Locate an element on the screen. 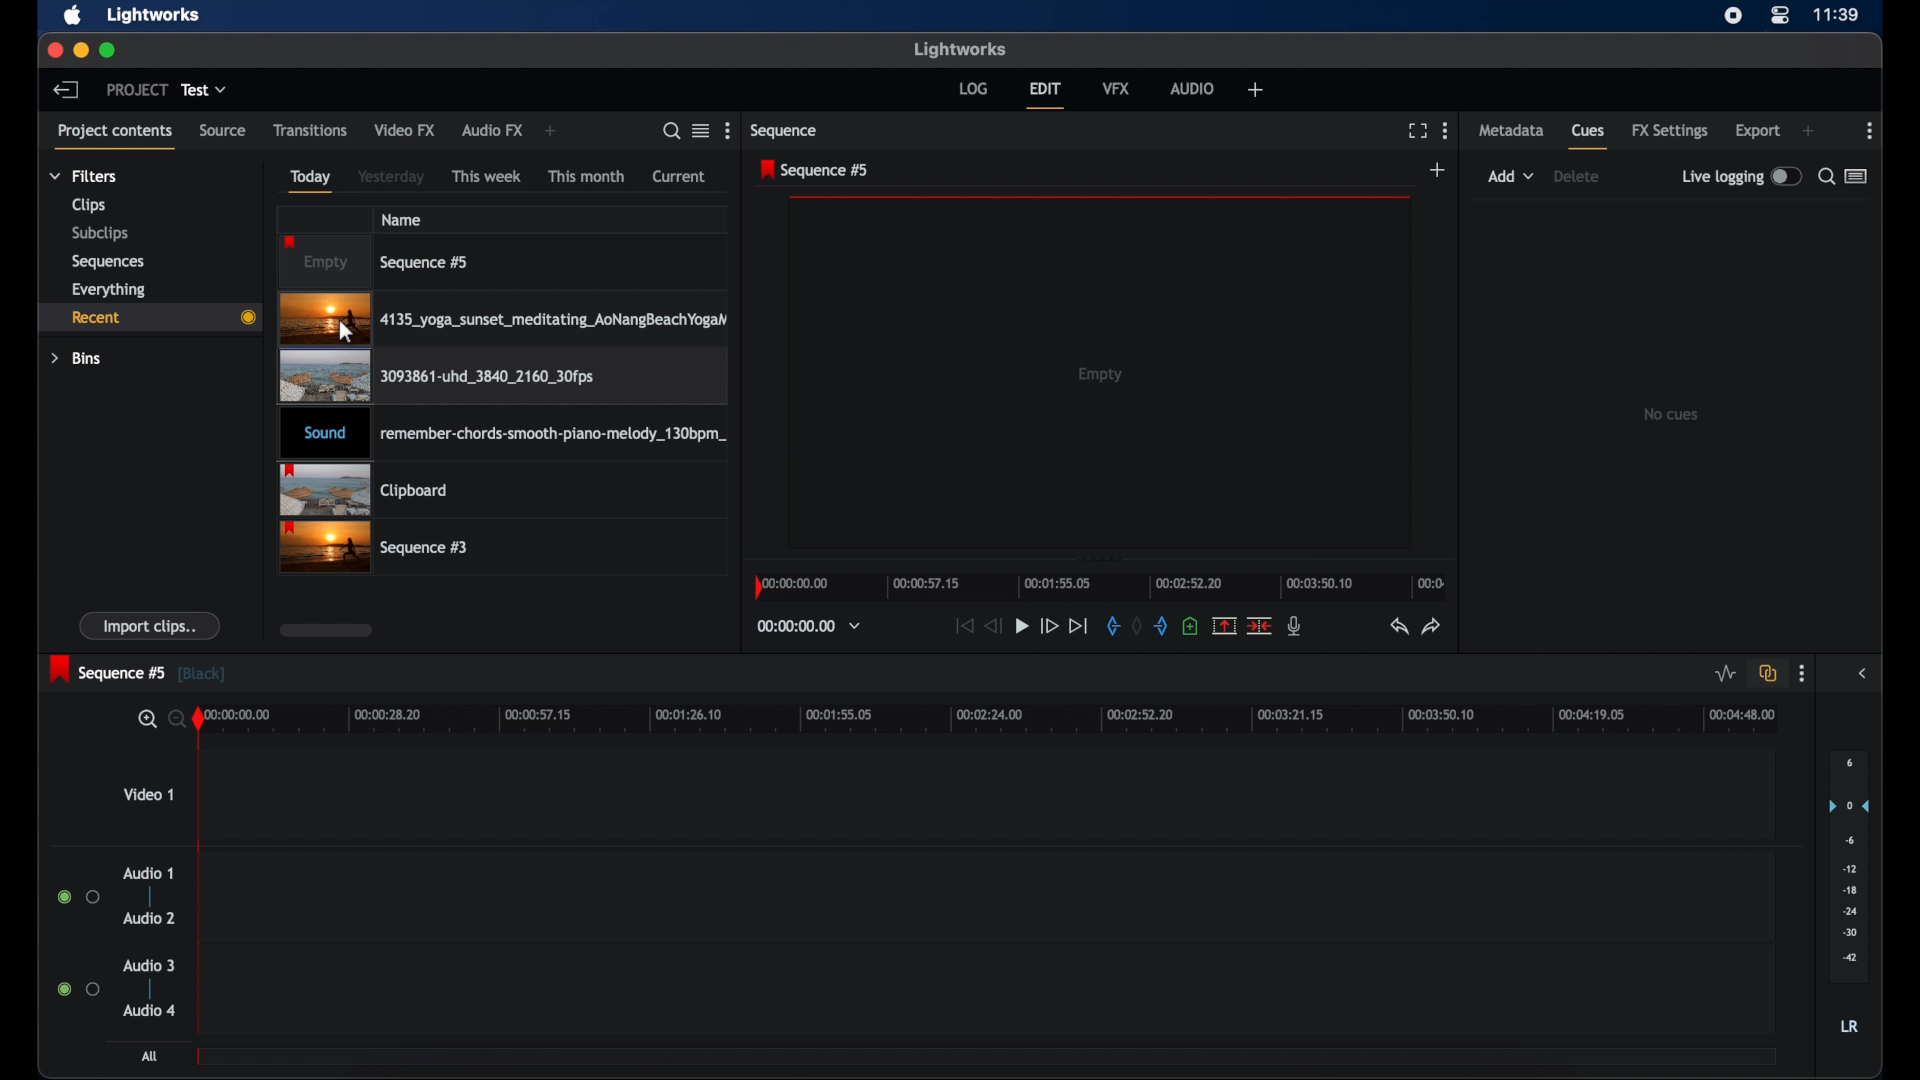 The width and height of the screenshot is (1920, 1080). sidebar is located at coordinates (1862, 674).